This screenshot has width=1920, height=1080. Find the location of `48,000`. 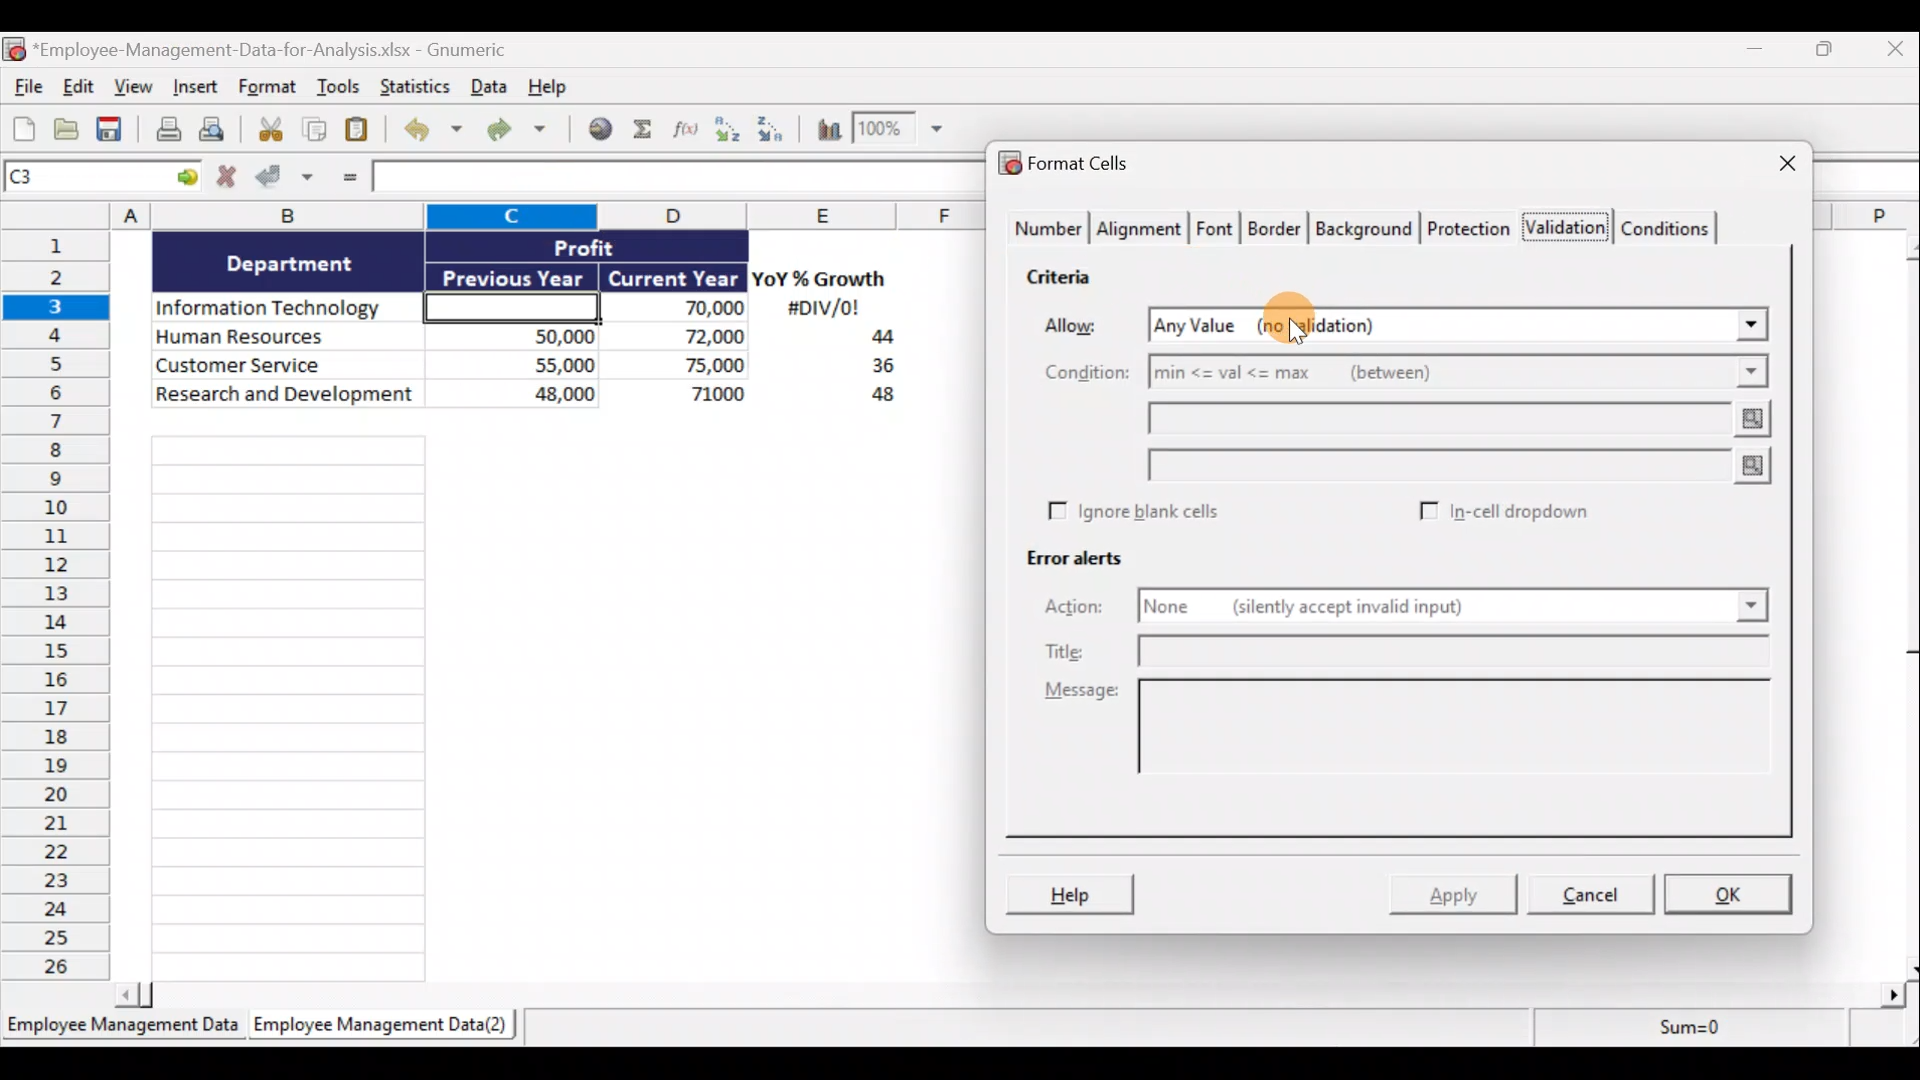

48,000 is located at coordinates (523, 397).